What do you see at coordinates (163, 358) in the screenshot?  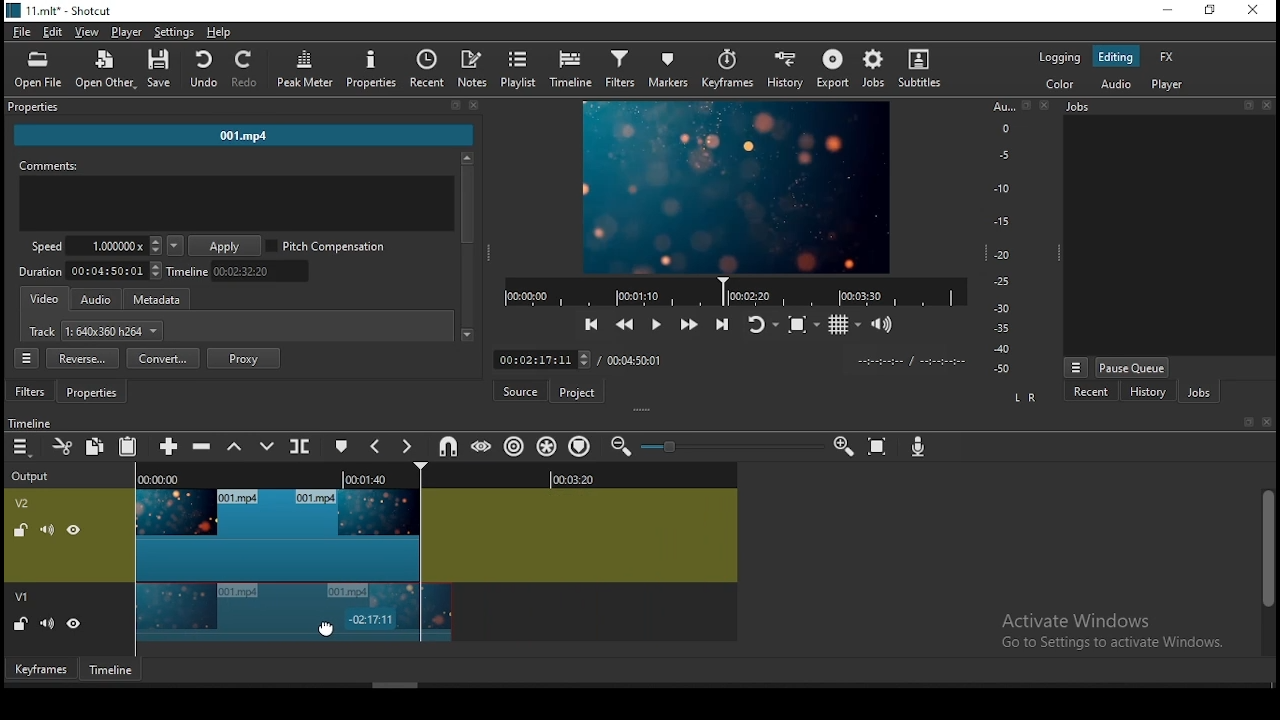 I see `convert` at bounding box center [163, 358].